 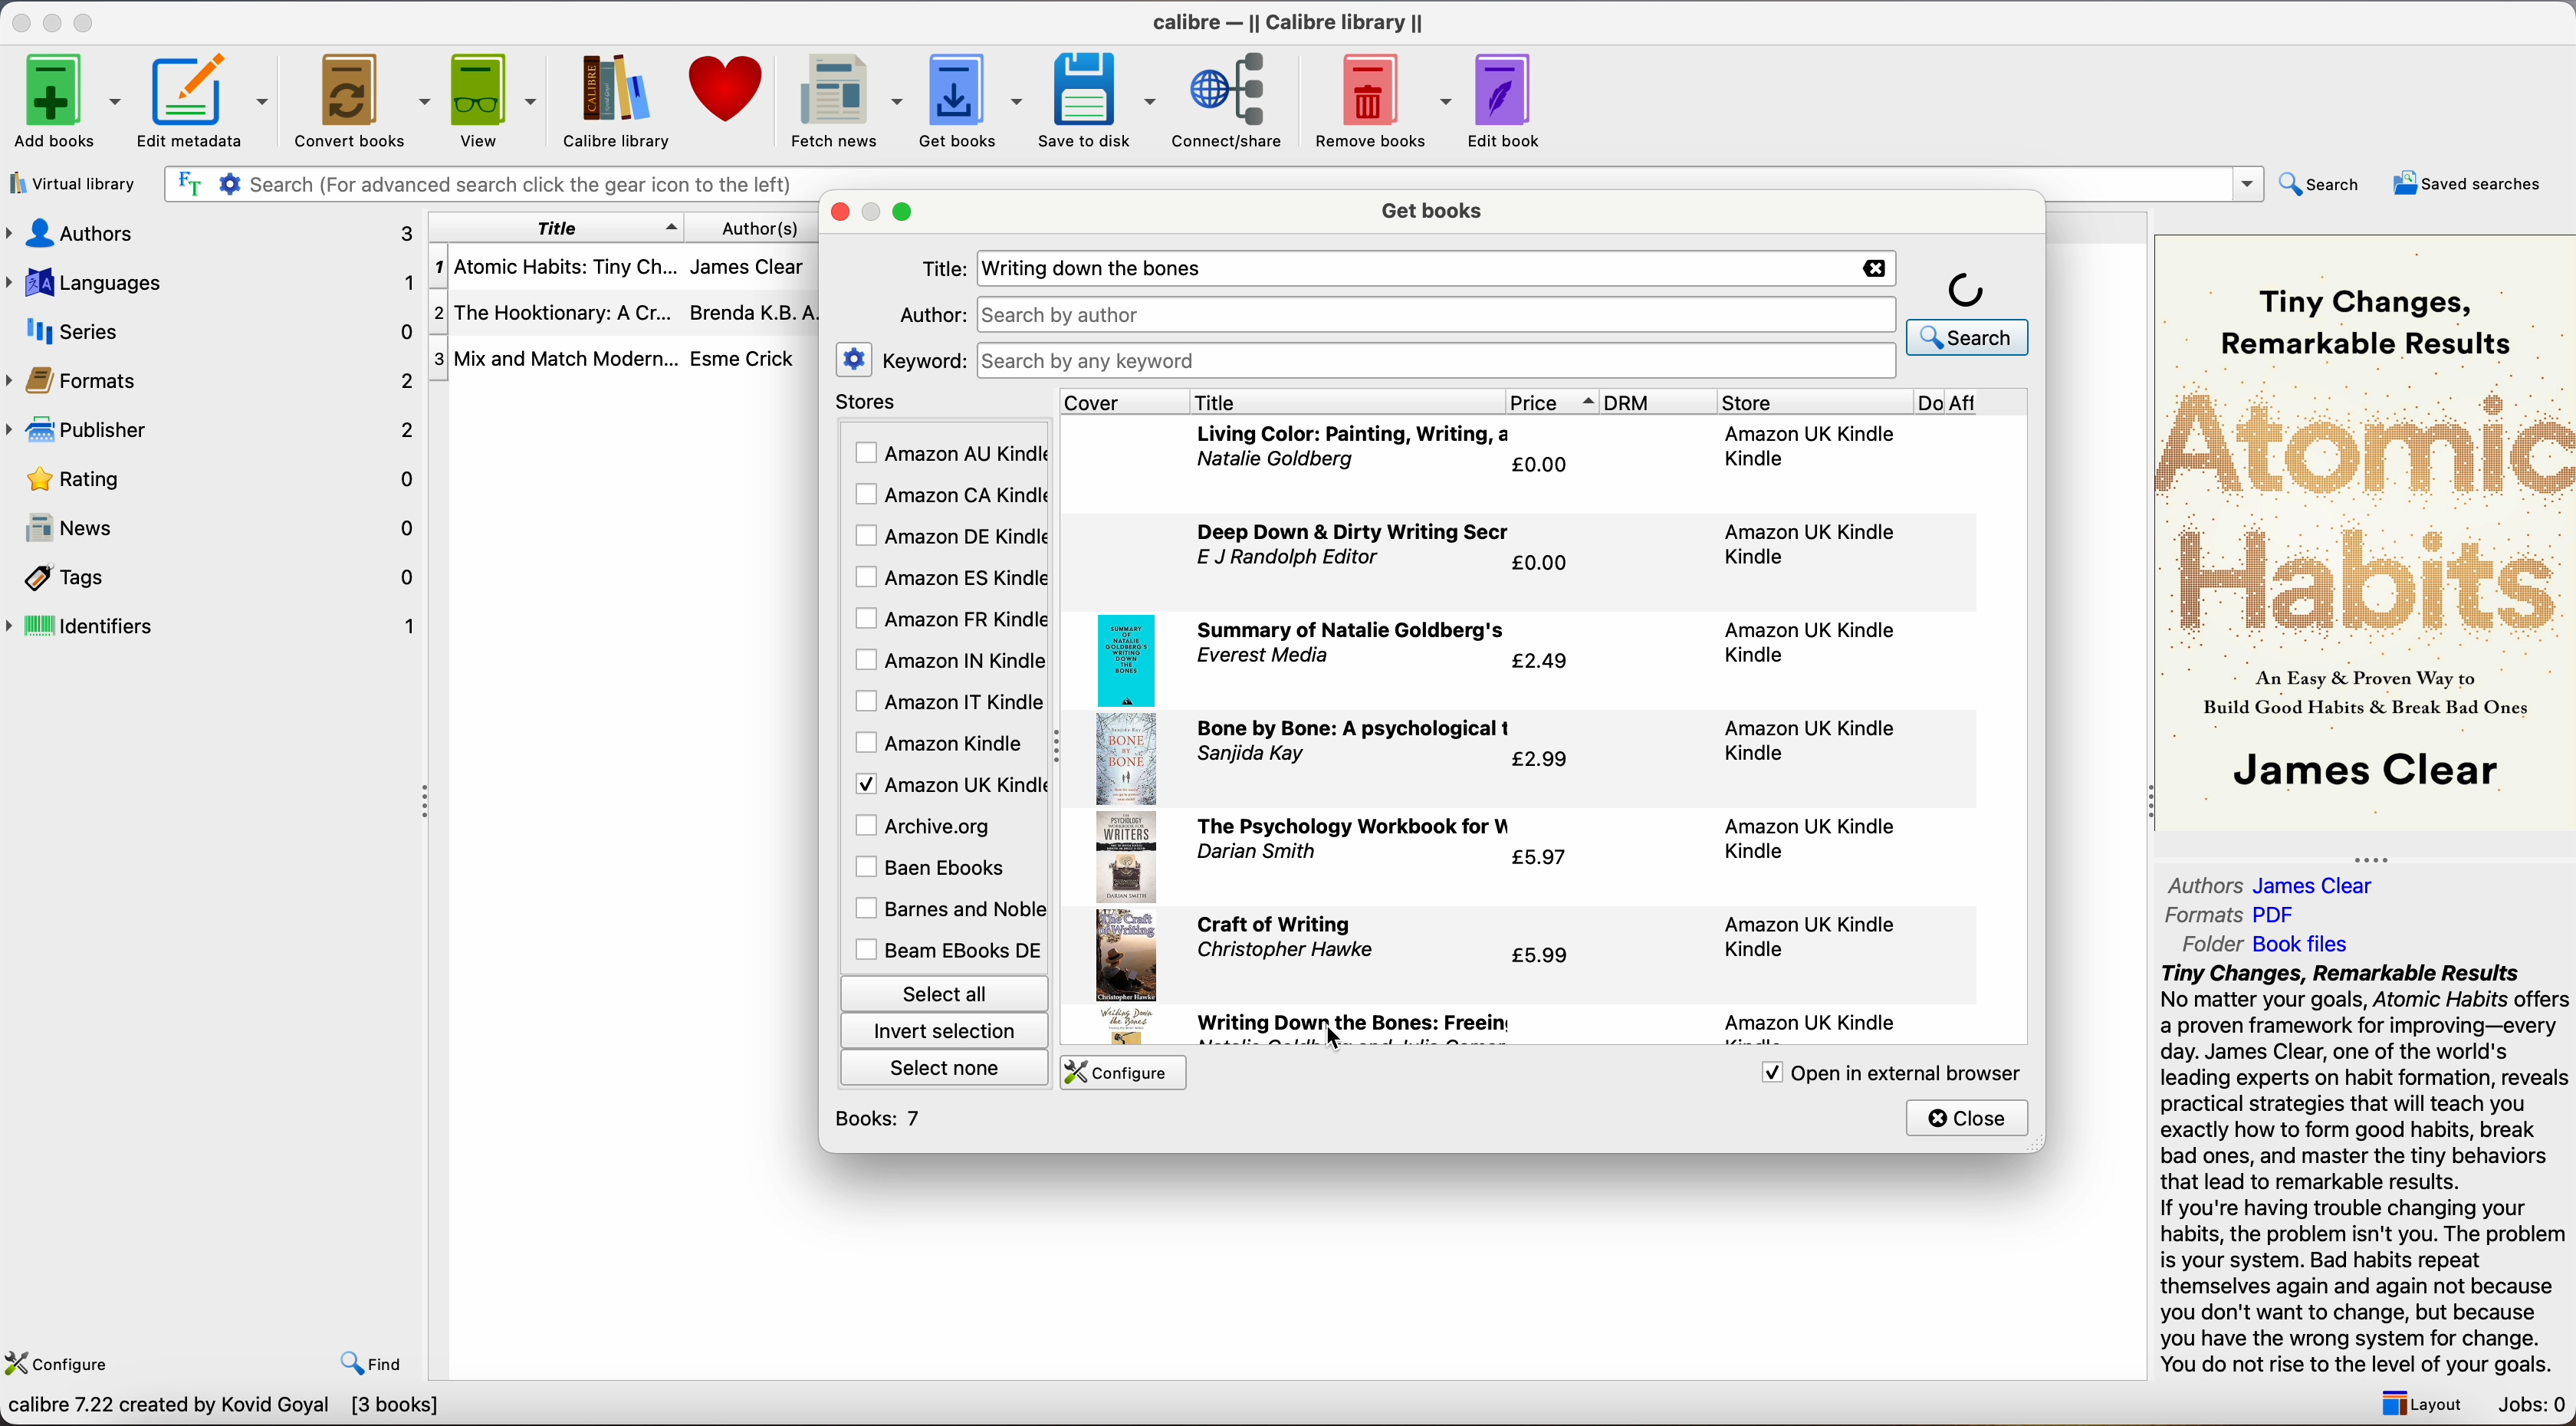 What do you see at coordinates (216, 624) in the screenshot?
I see `indentifiers` at bounding box center [216, 624].